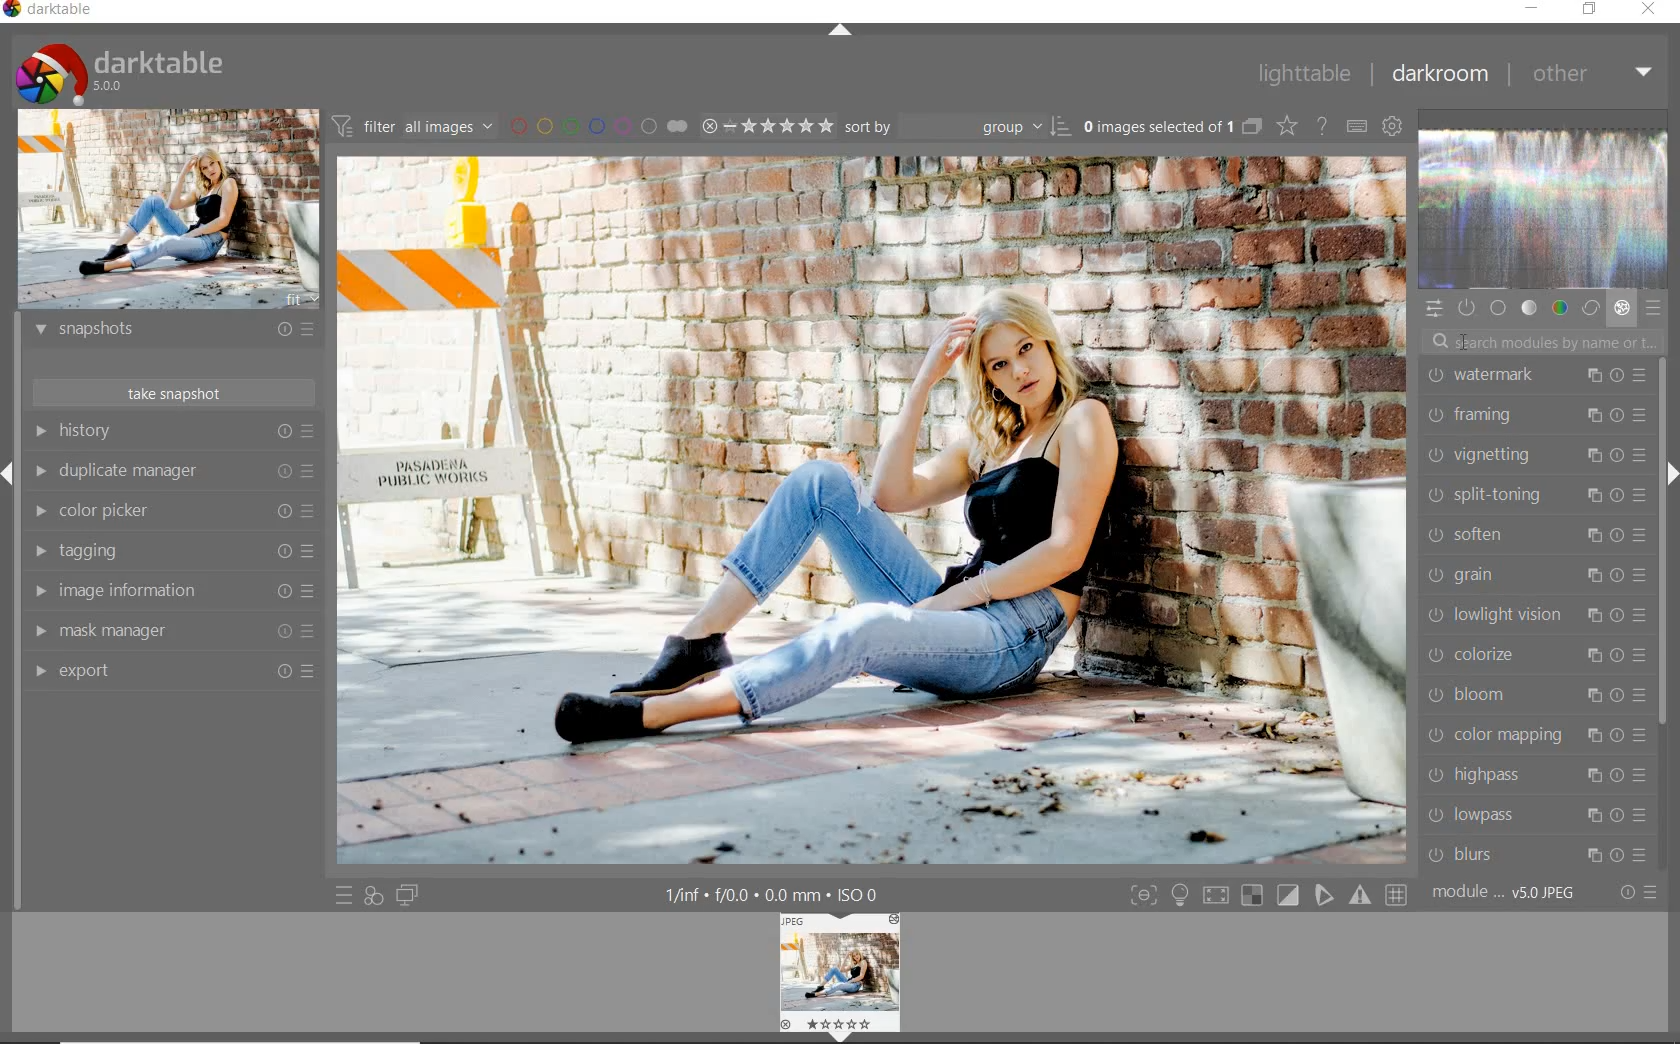 This screenshot has width=1680, height=1044. I want to click on image preview, so click(840, 977).